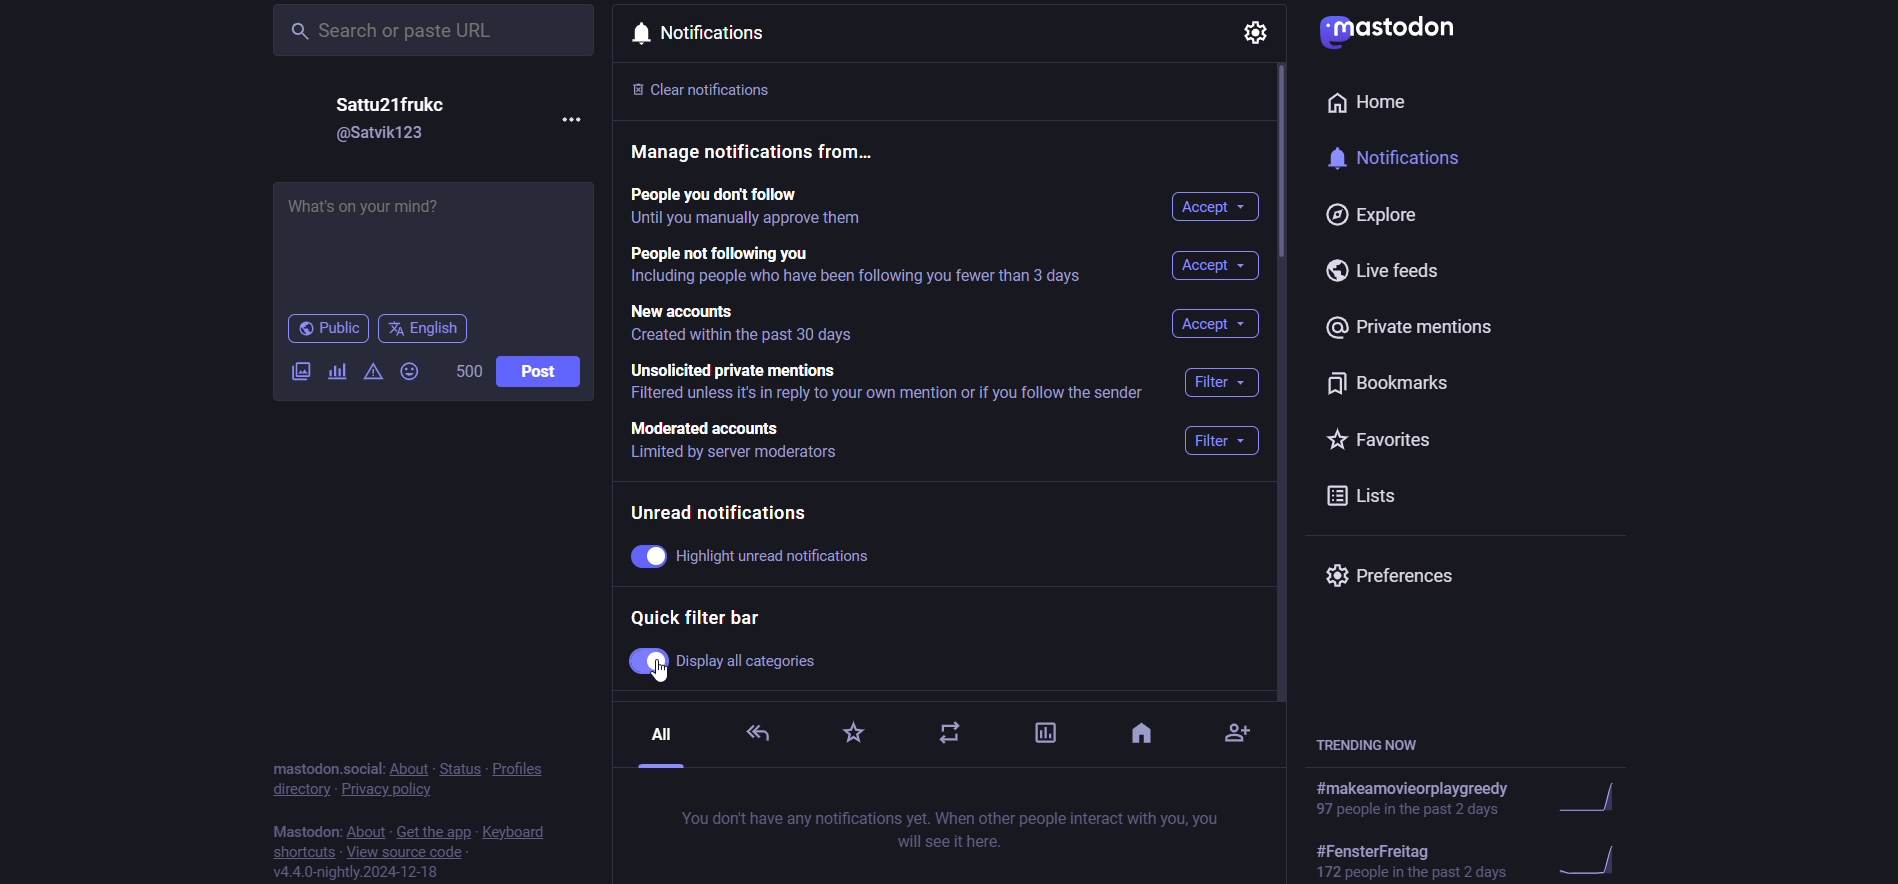 The width and height of the screenshot is (1898, 884). What do you see at coordinates (707, 93) in the screenshot?
I see `clear notifications` at bounding box center [707, 93].